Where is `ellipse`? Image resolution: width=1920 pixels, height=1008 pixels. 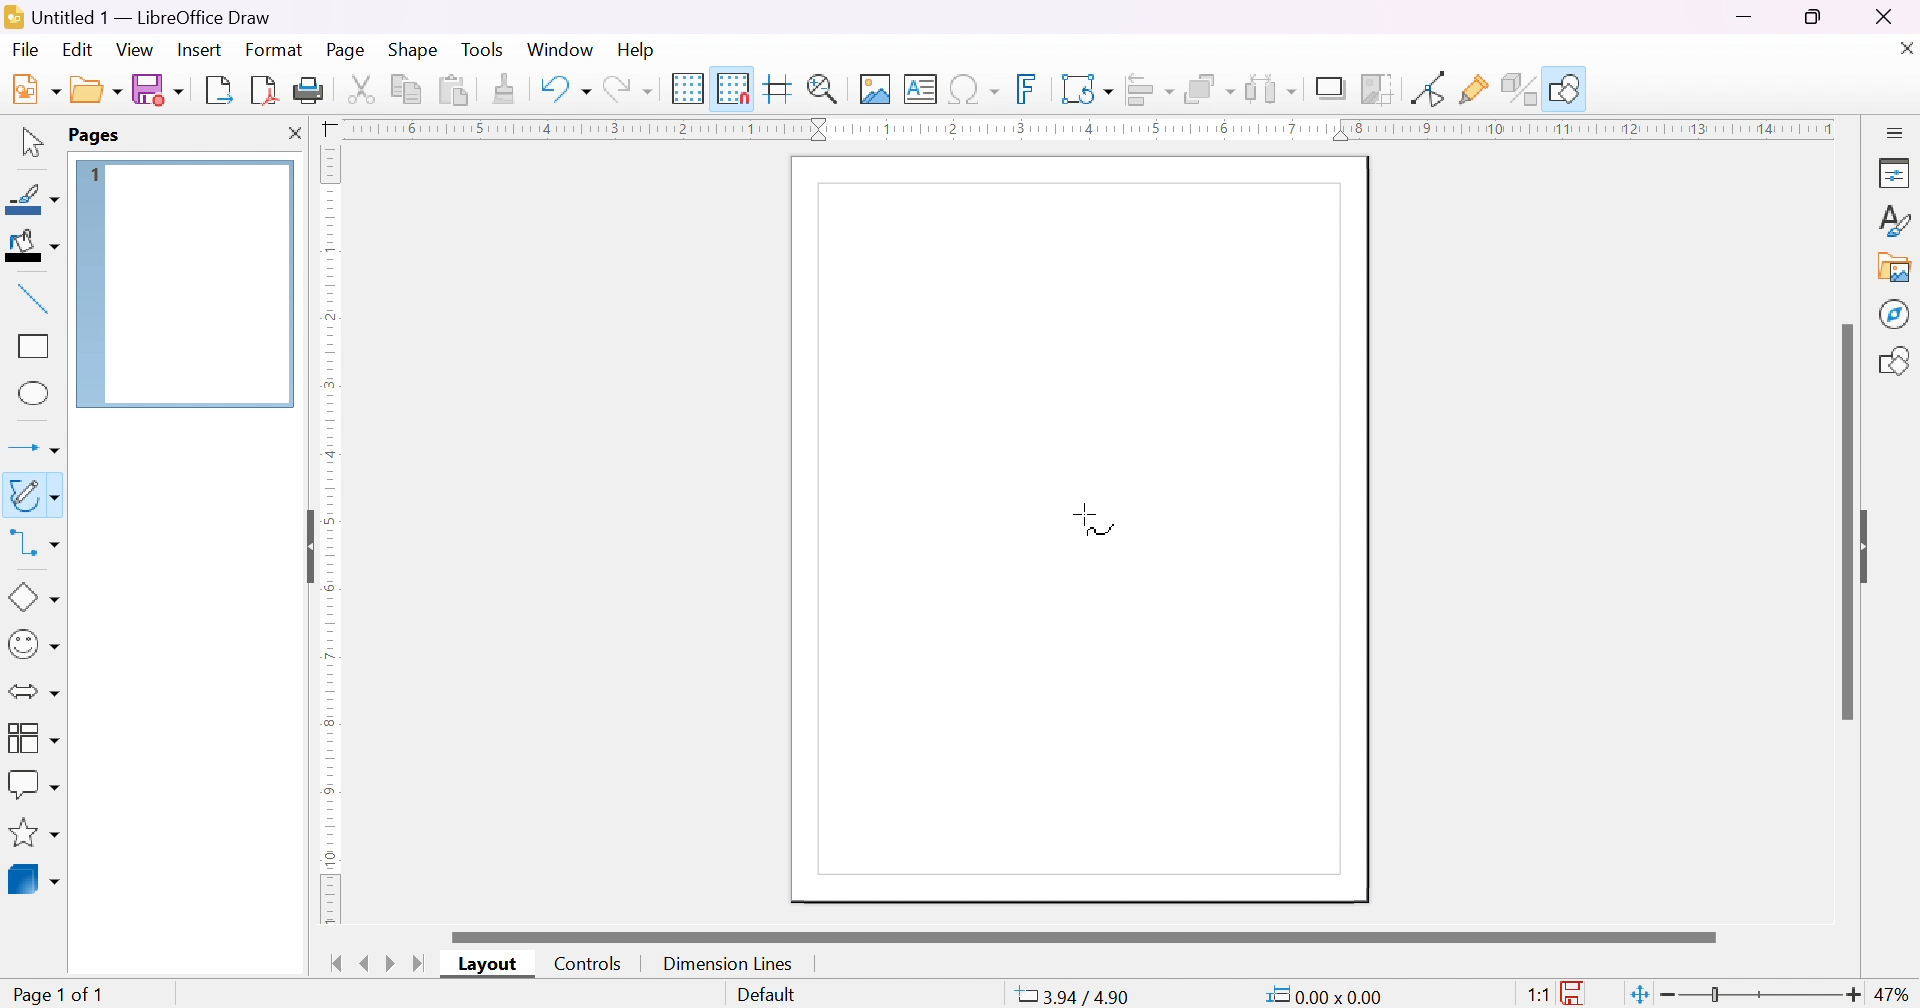
ellipse is located at coordinates (35, 391).